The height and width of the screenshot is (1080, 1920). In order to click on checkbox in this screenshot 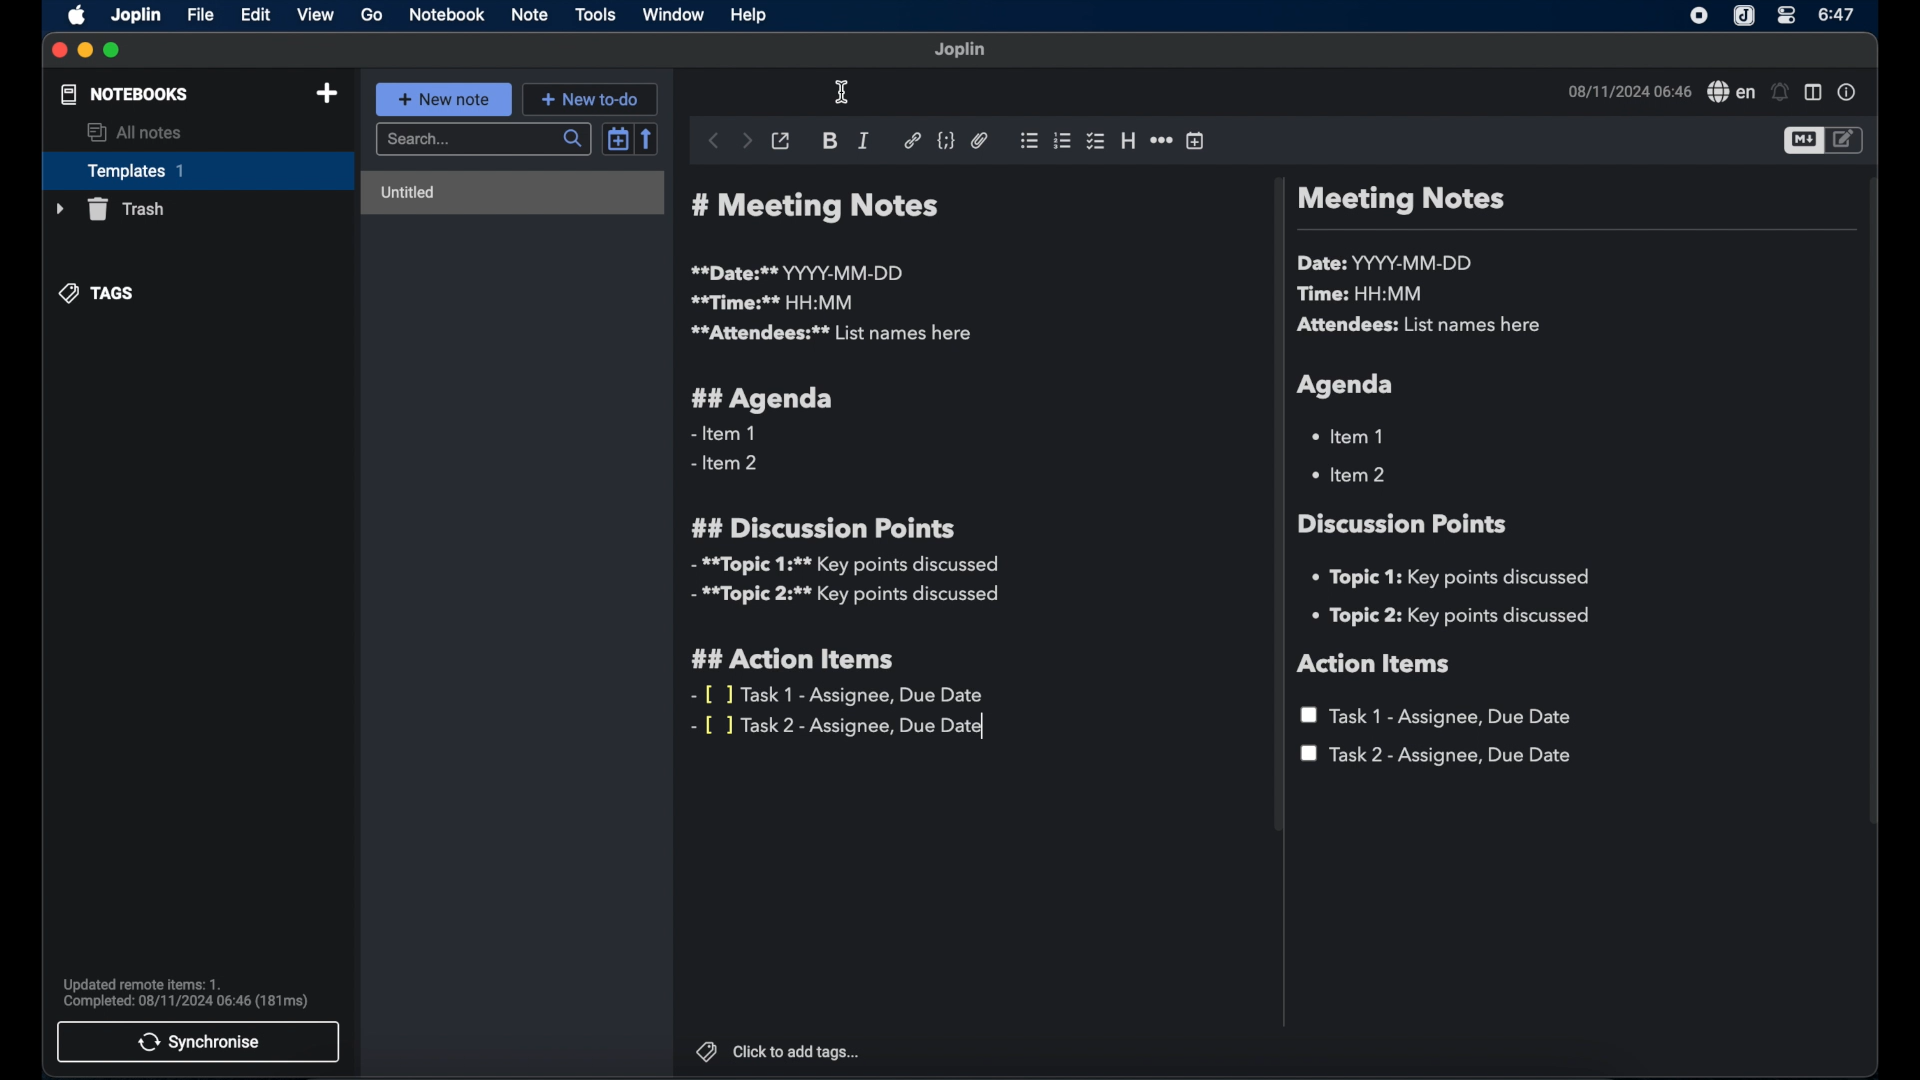, I will do `click(1094, 141)`.